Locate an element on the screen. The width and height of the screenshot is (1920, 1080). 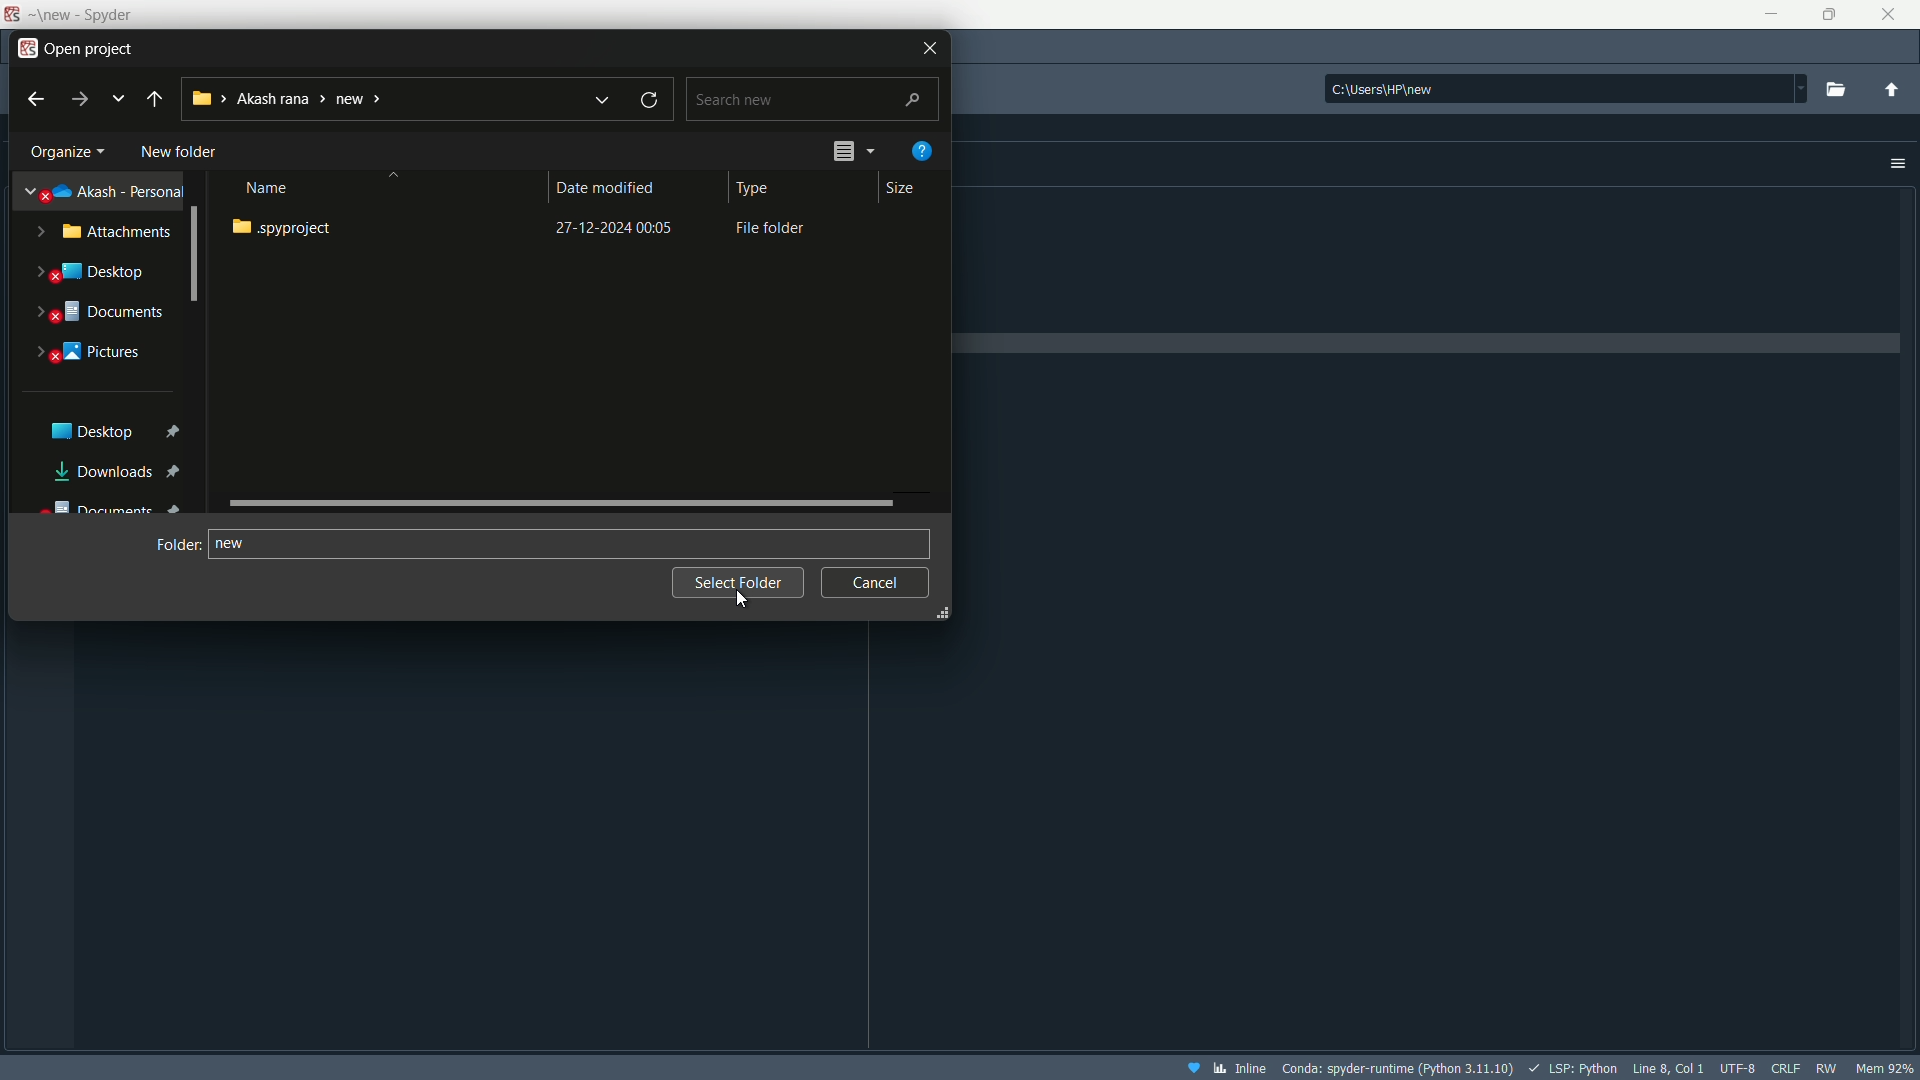
LSP:Python is located at coordinates (1569, 1066).